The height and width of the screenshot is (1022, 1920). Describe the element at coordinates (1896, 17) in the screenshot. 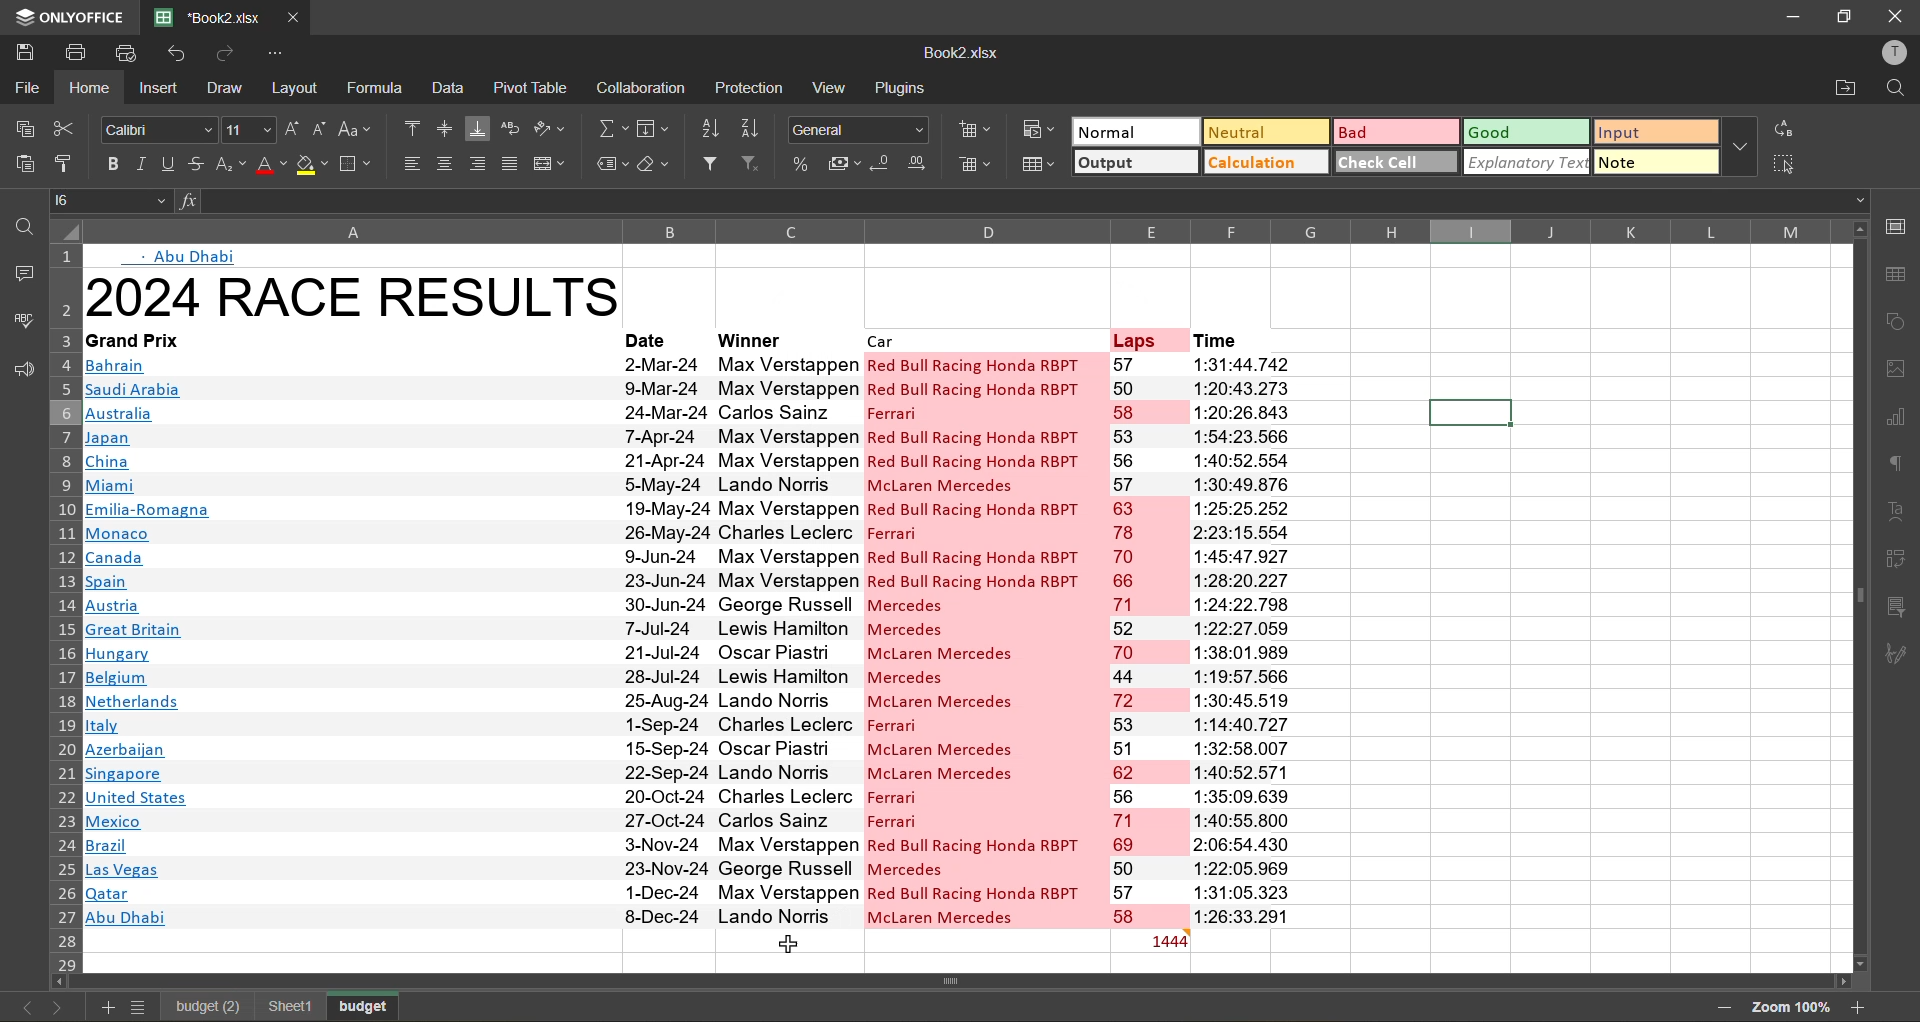

I see `close` at that location.